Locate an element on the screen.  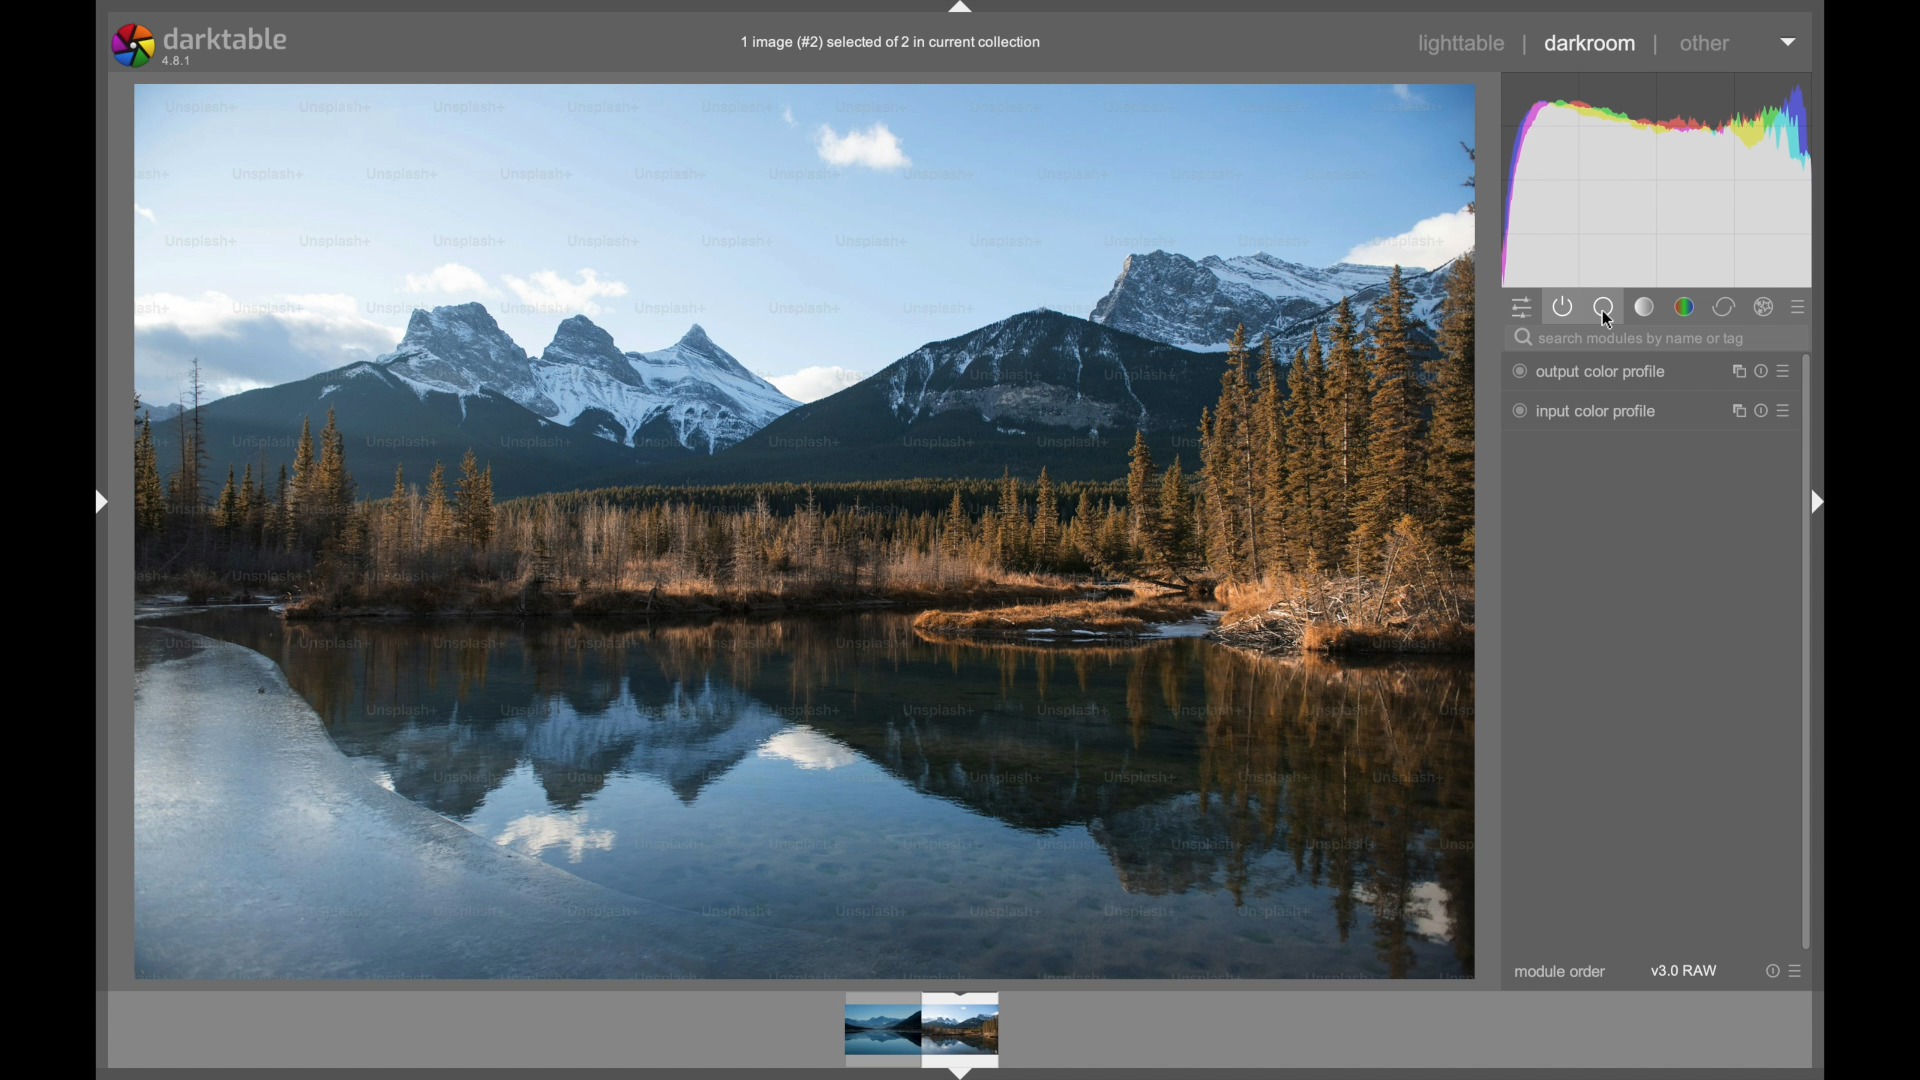
lighttable is located at coordinates (1462, 43).